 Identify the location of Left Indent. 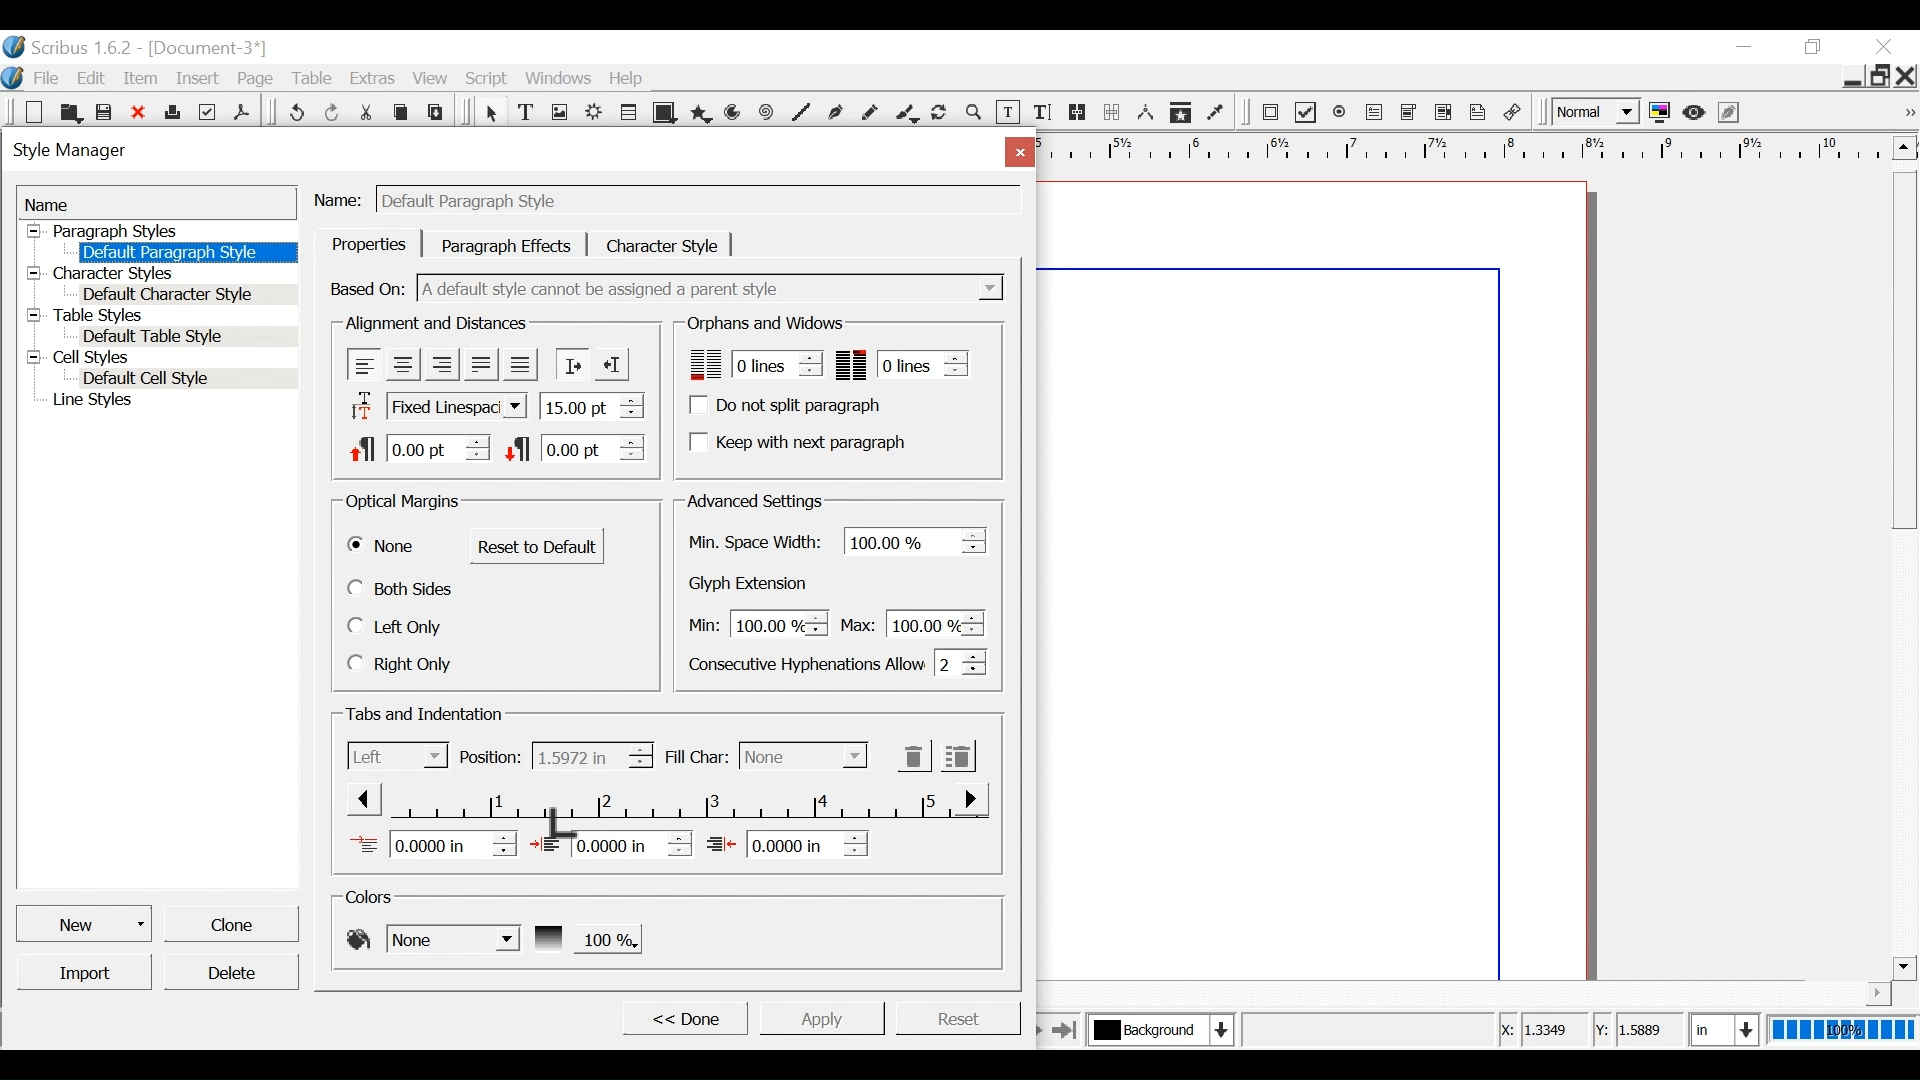
(611, 843).